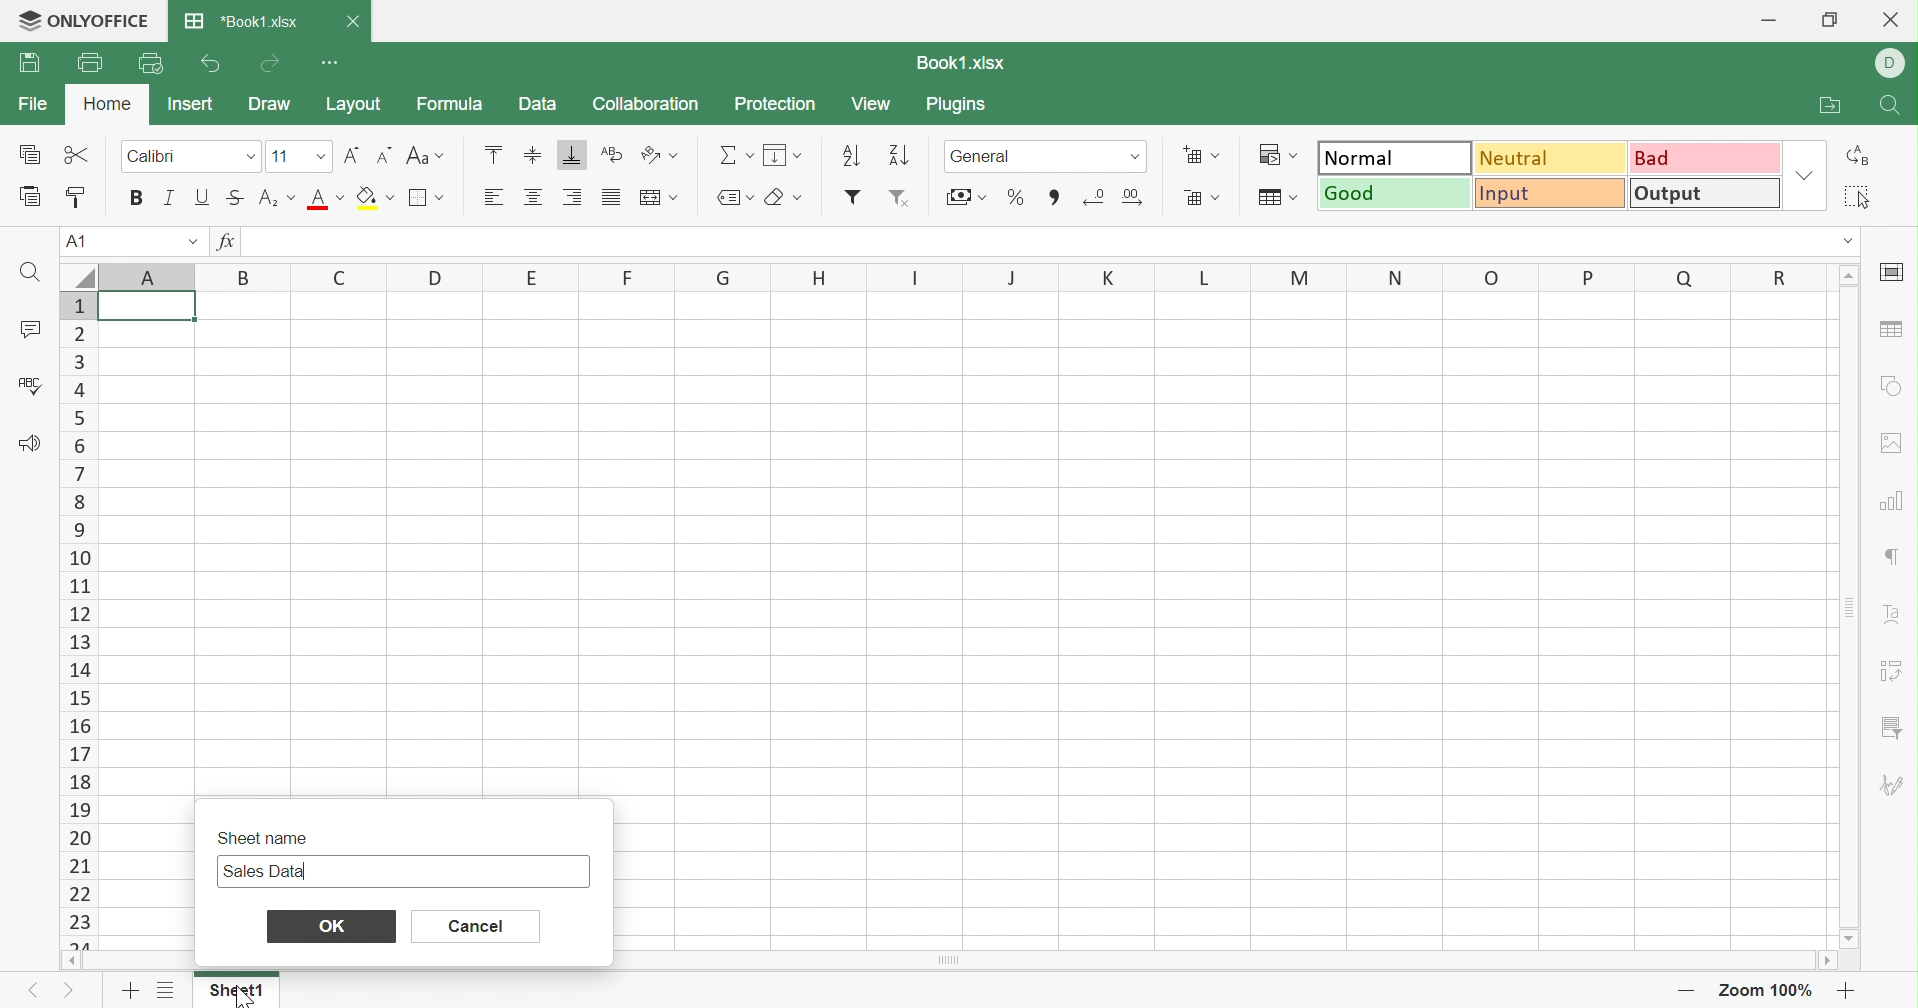  Describe the element at coordinates (260, 837) in the screenshot. I see `Sheet name` at that location.